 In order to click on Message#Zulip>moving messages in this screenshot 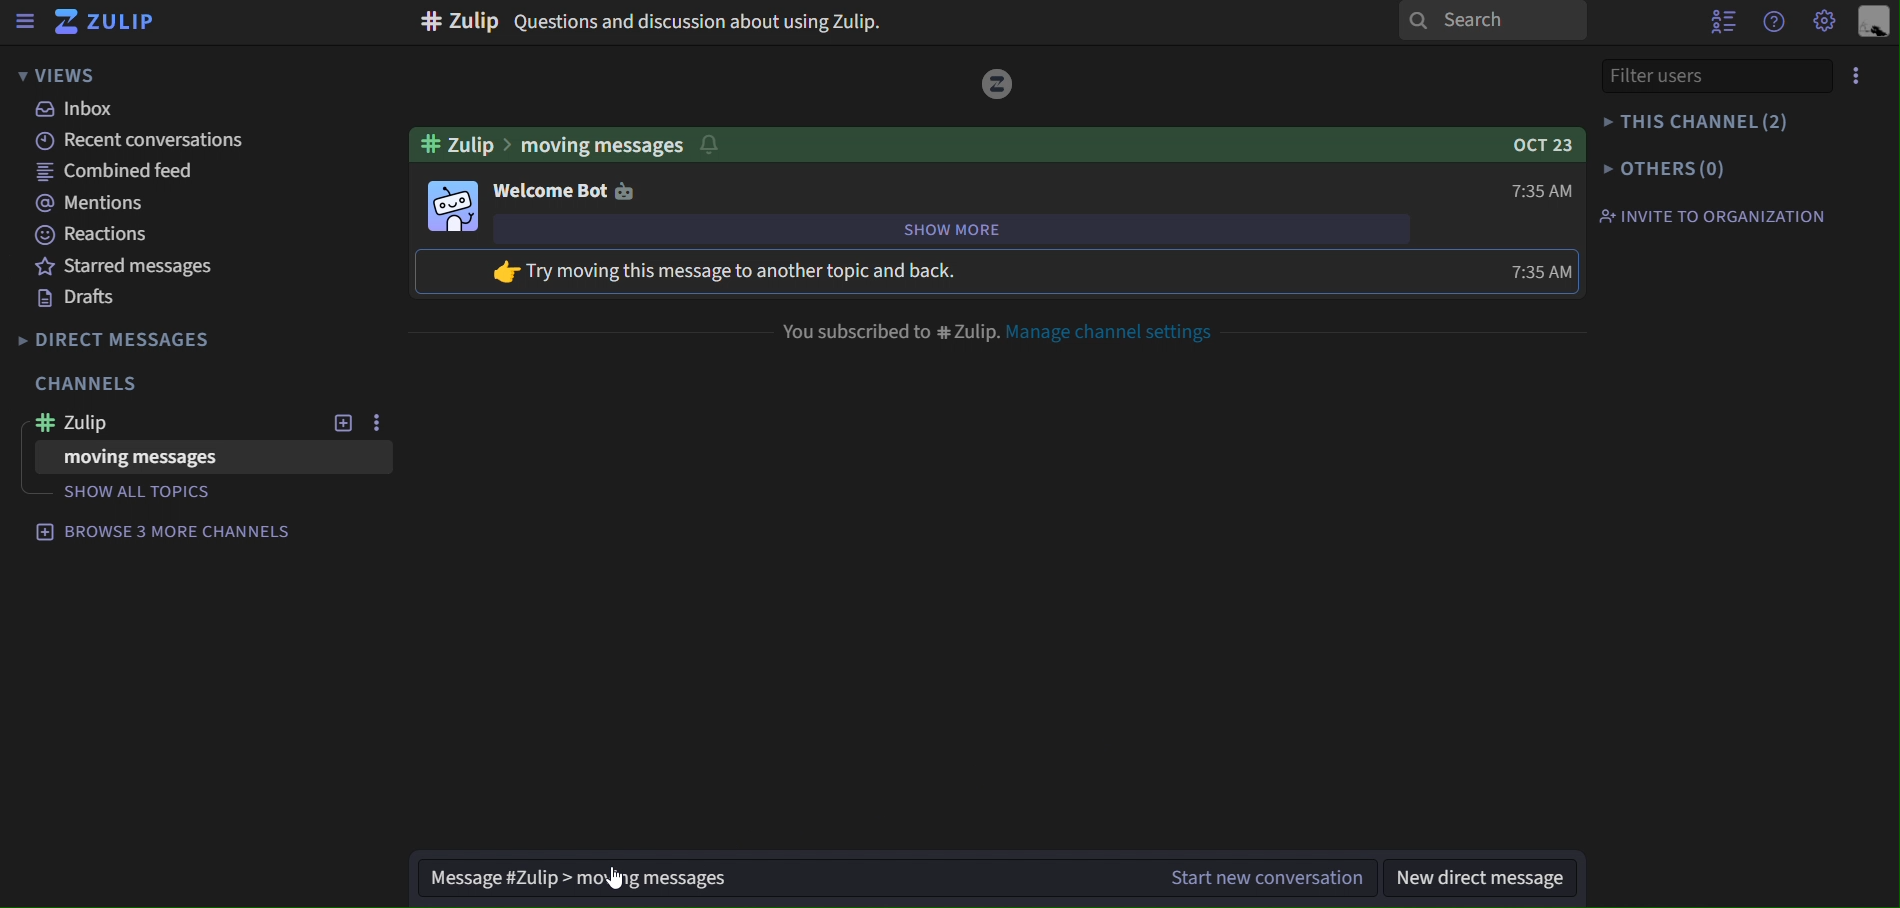, I will do `click(566, 876)`.